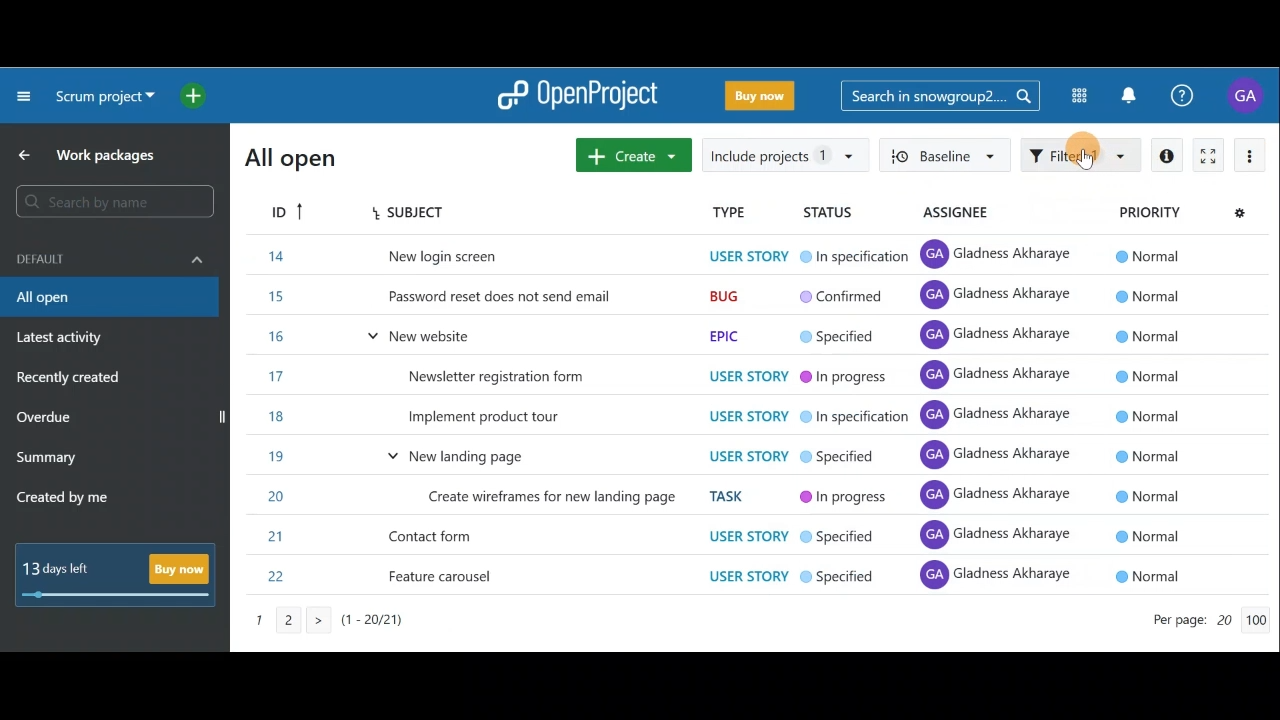  I want to click on Collapse project menu, so click(25, 95).